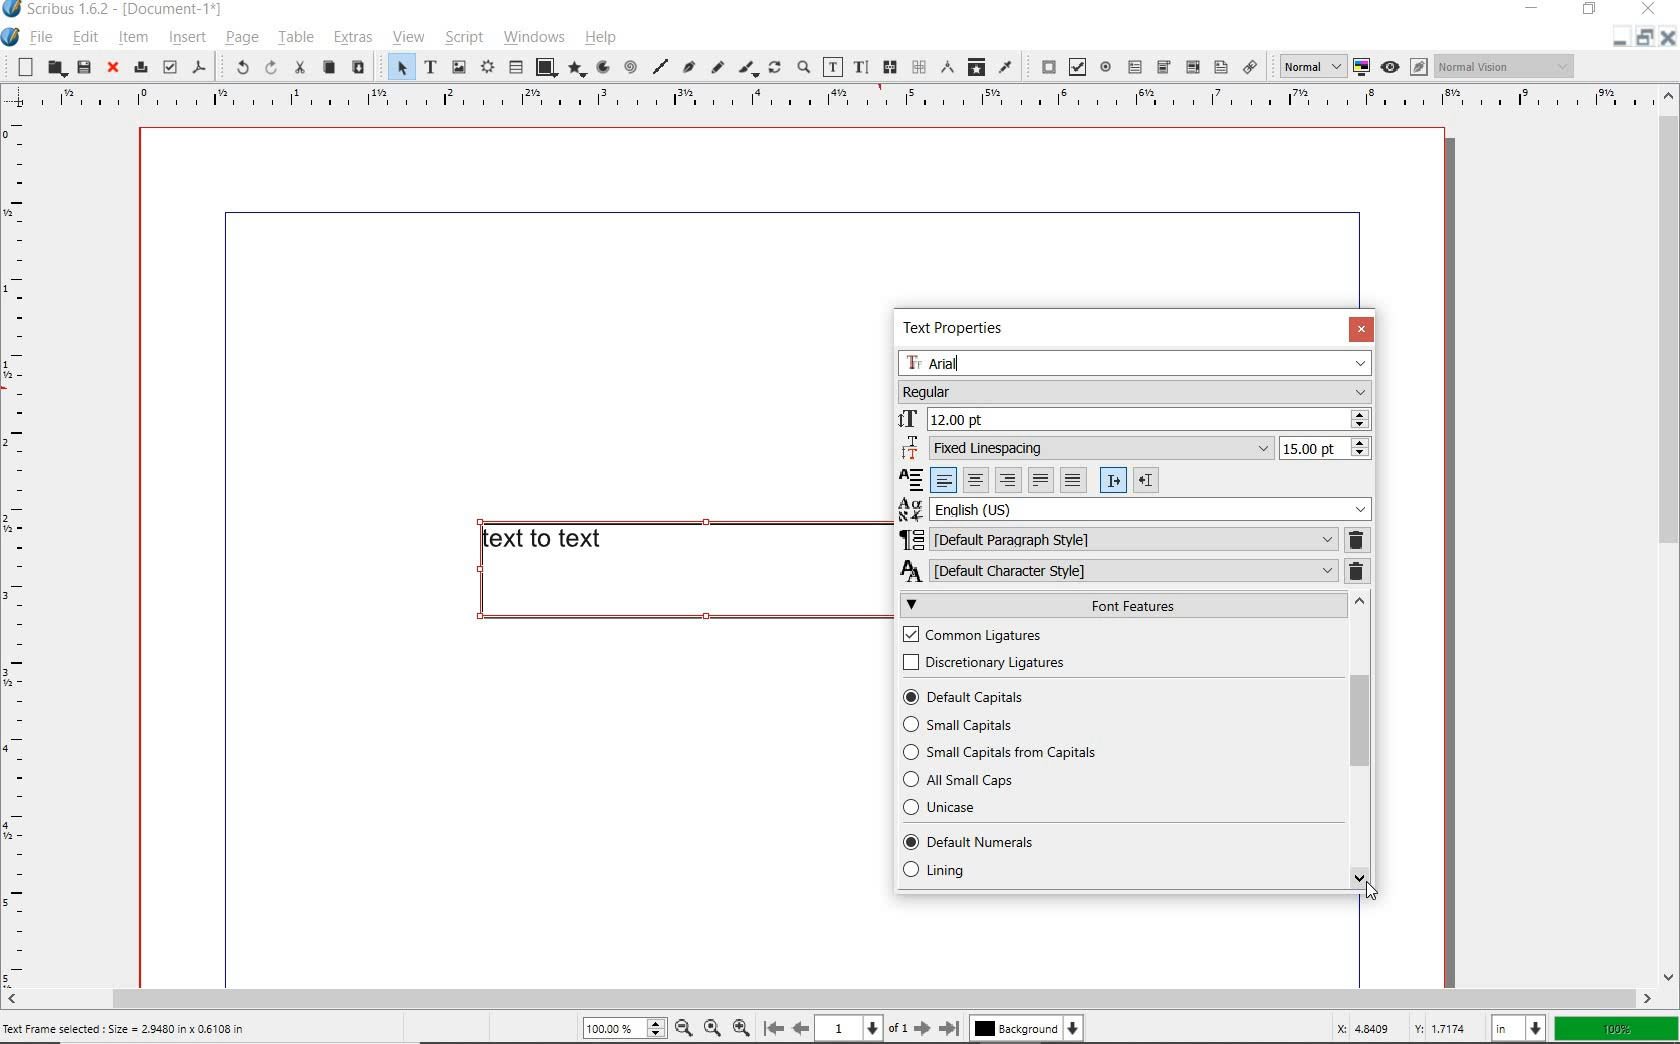  I want to click on 12.00 pt, so click(1133, 420).